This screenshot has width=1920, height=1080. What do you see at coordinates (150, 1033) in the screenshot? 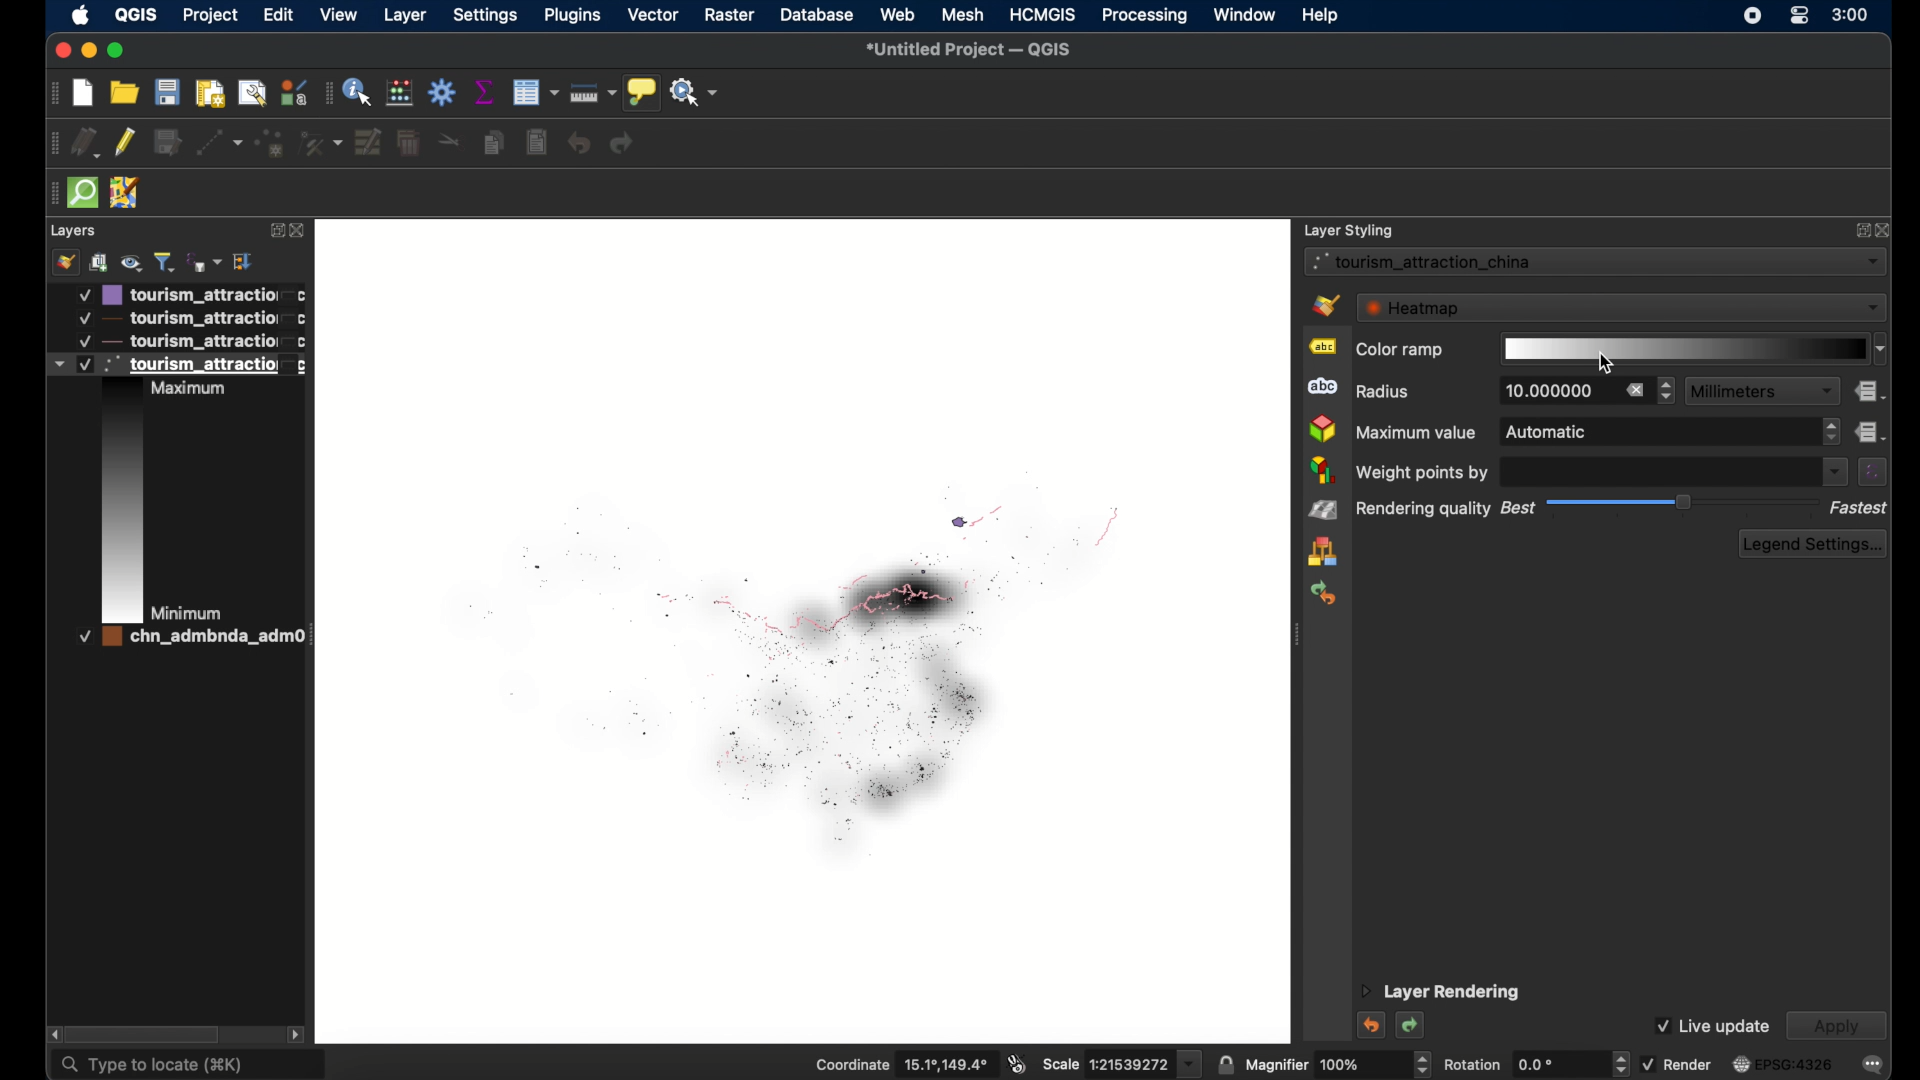
I see `scroll box` at bounding box center [150, 1033].